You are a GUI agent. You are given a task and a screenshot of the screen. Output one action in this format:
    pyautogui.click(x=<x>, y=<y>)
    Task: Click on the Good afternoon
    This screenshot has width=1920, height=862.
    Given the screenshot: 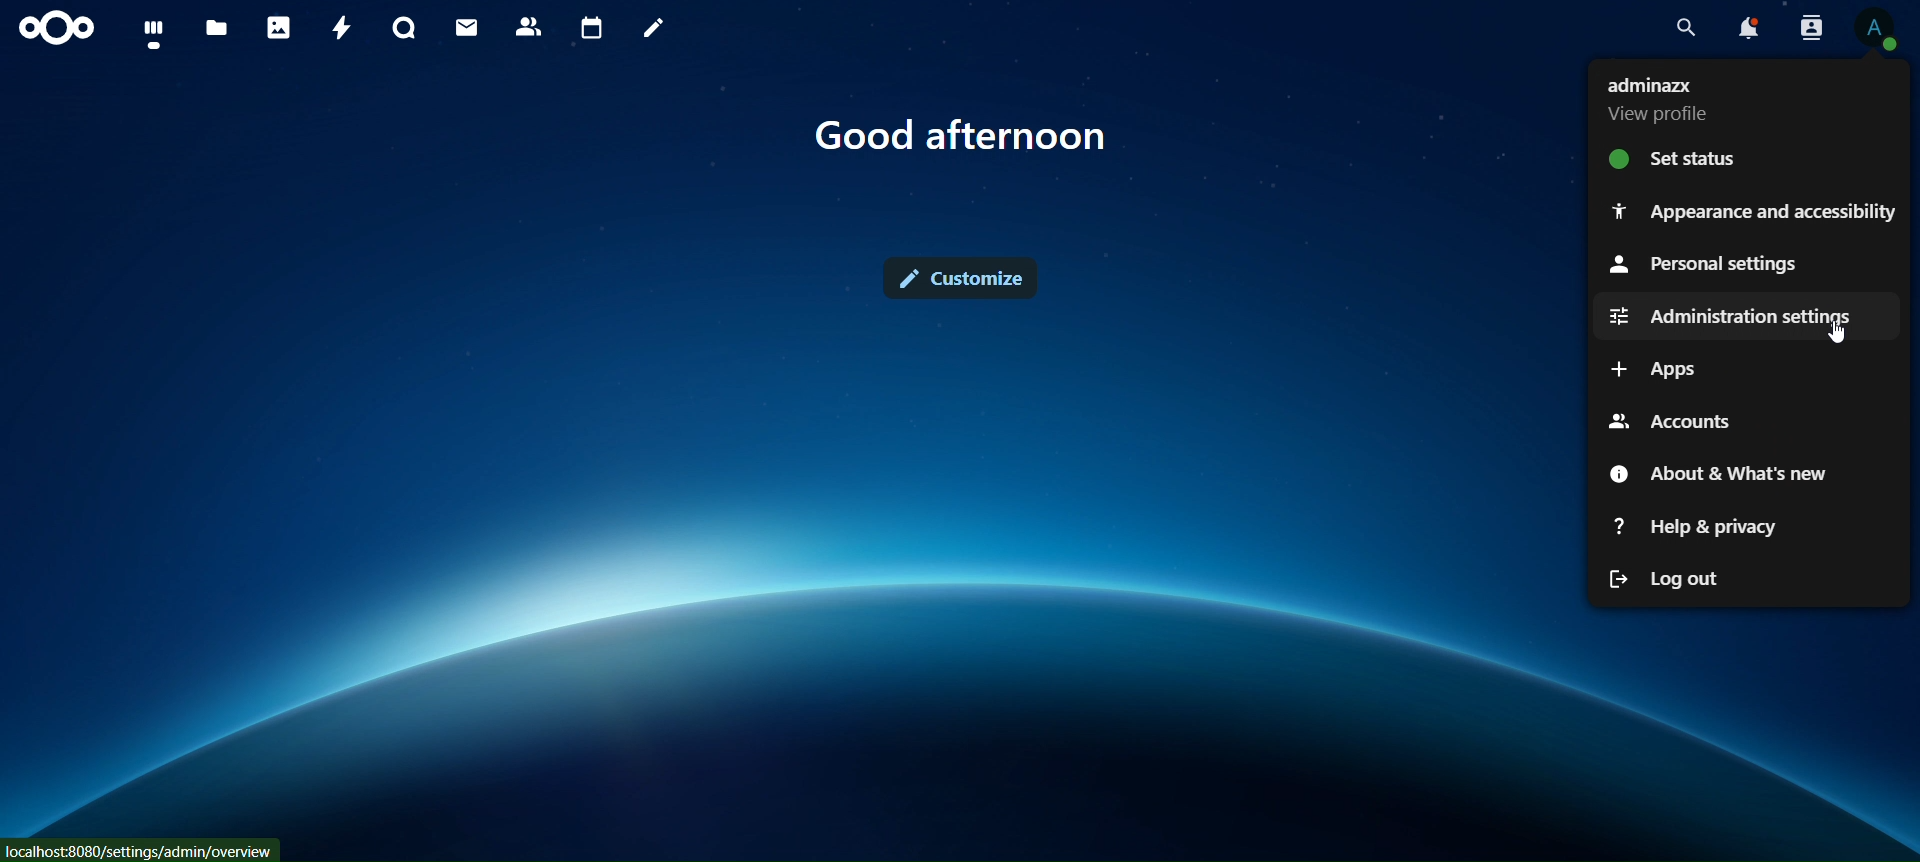 What is the action you would take?
    pyautogui.click(x=971, y=137)
    